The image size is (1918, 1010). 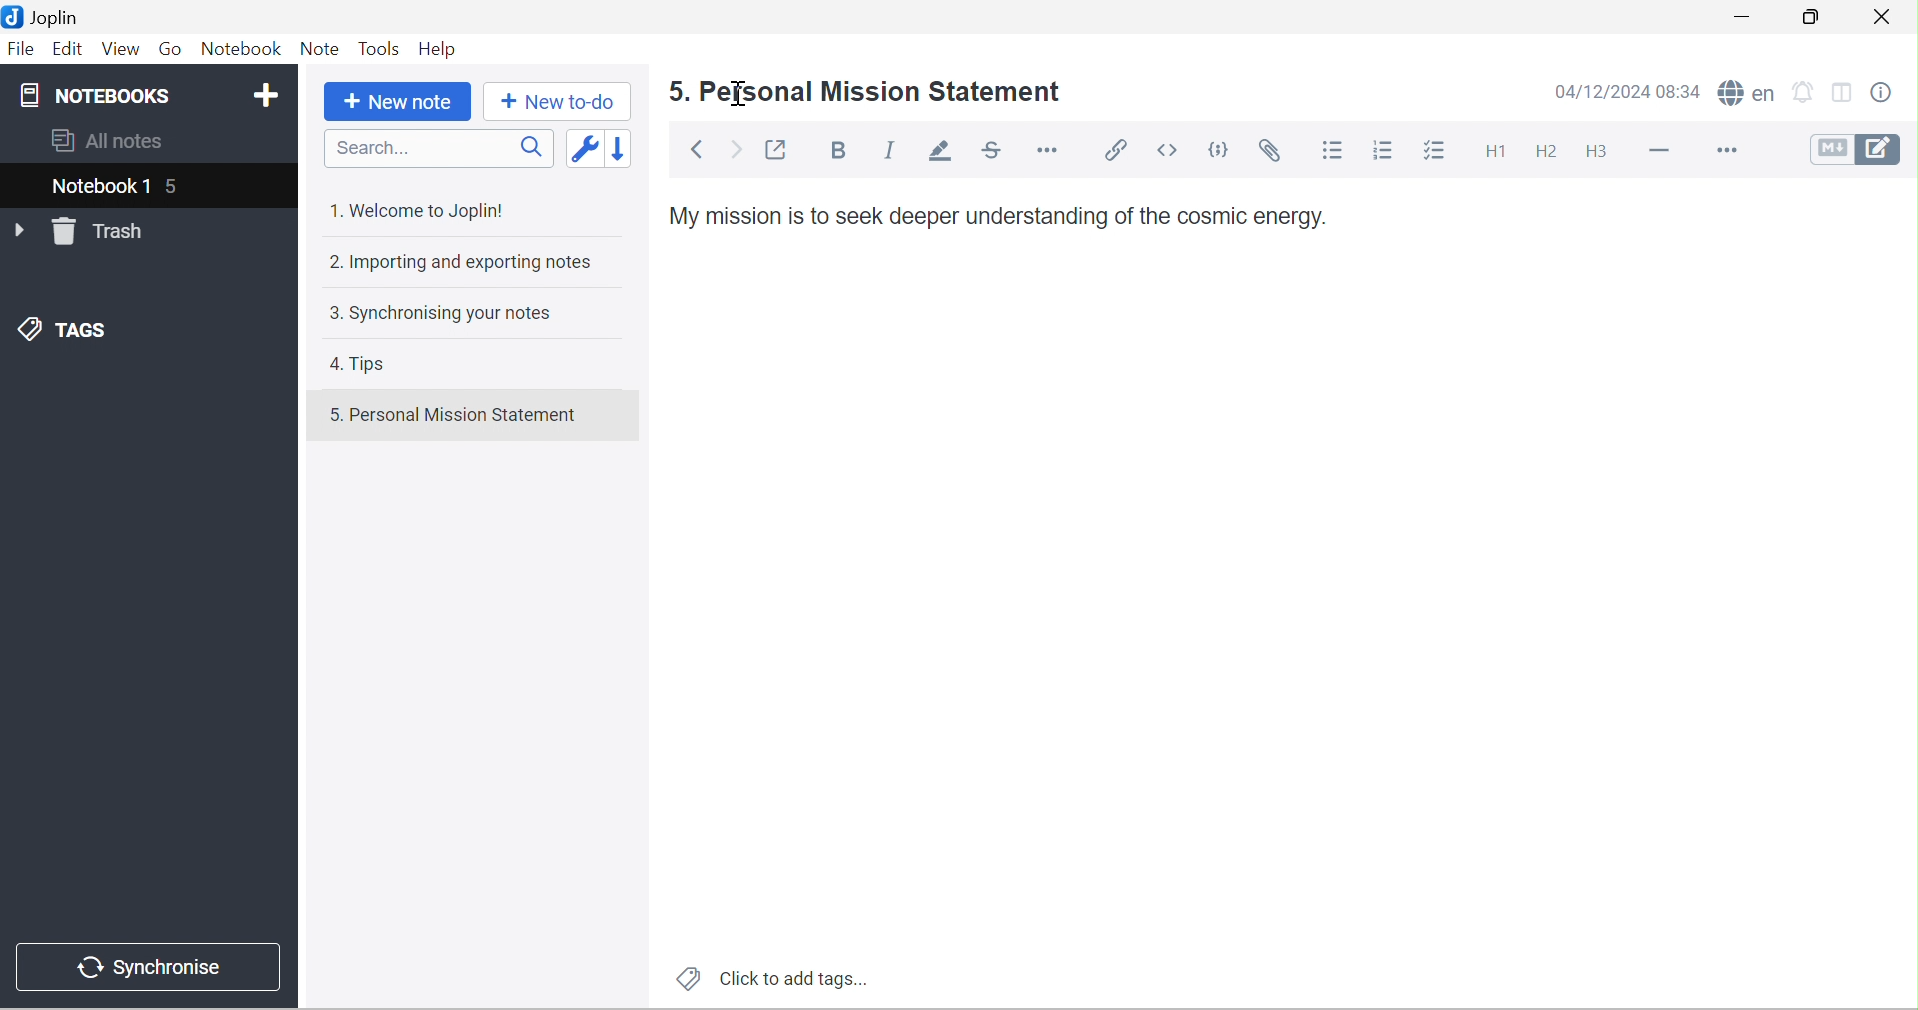 What do you see at coordinates (1889, 20) in the screenshot?
I see `Close` at bounding box center [1889, 20].